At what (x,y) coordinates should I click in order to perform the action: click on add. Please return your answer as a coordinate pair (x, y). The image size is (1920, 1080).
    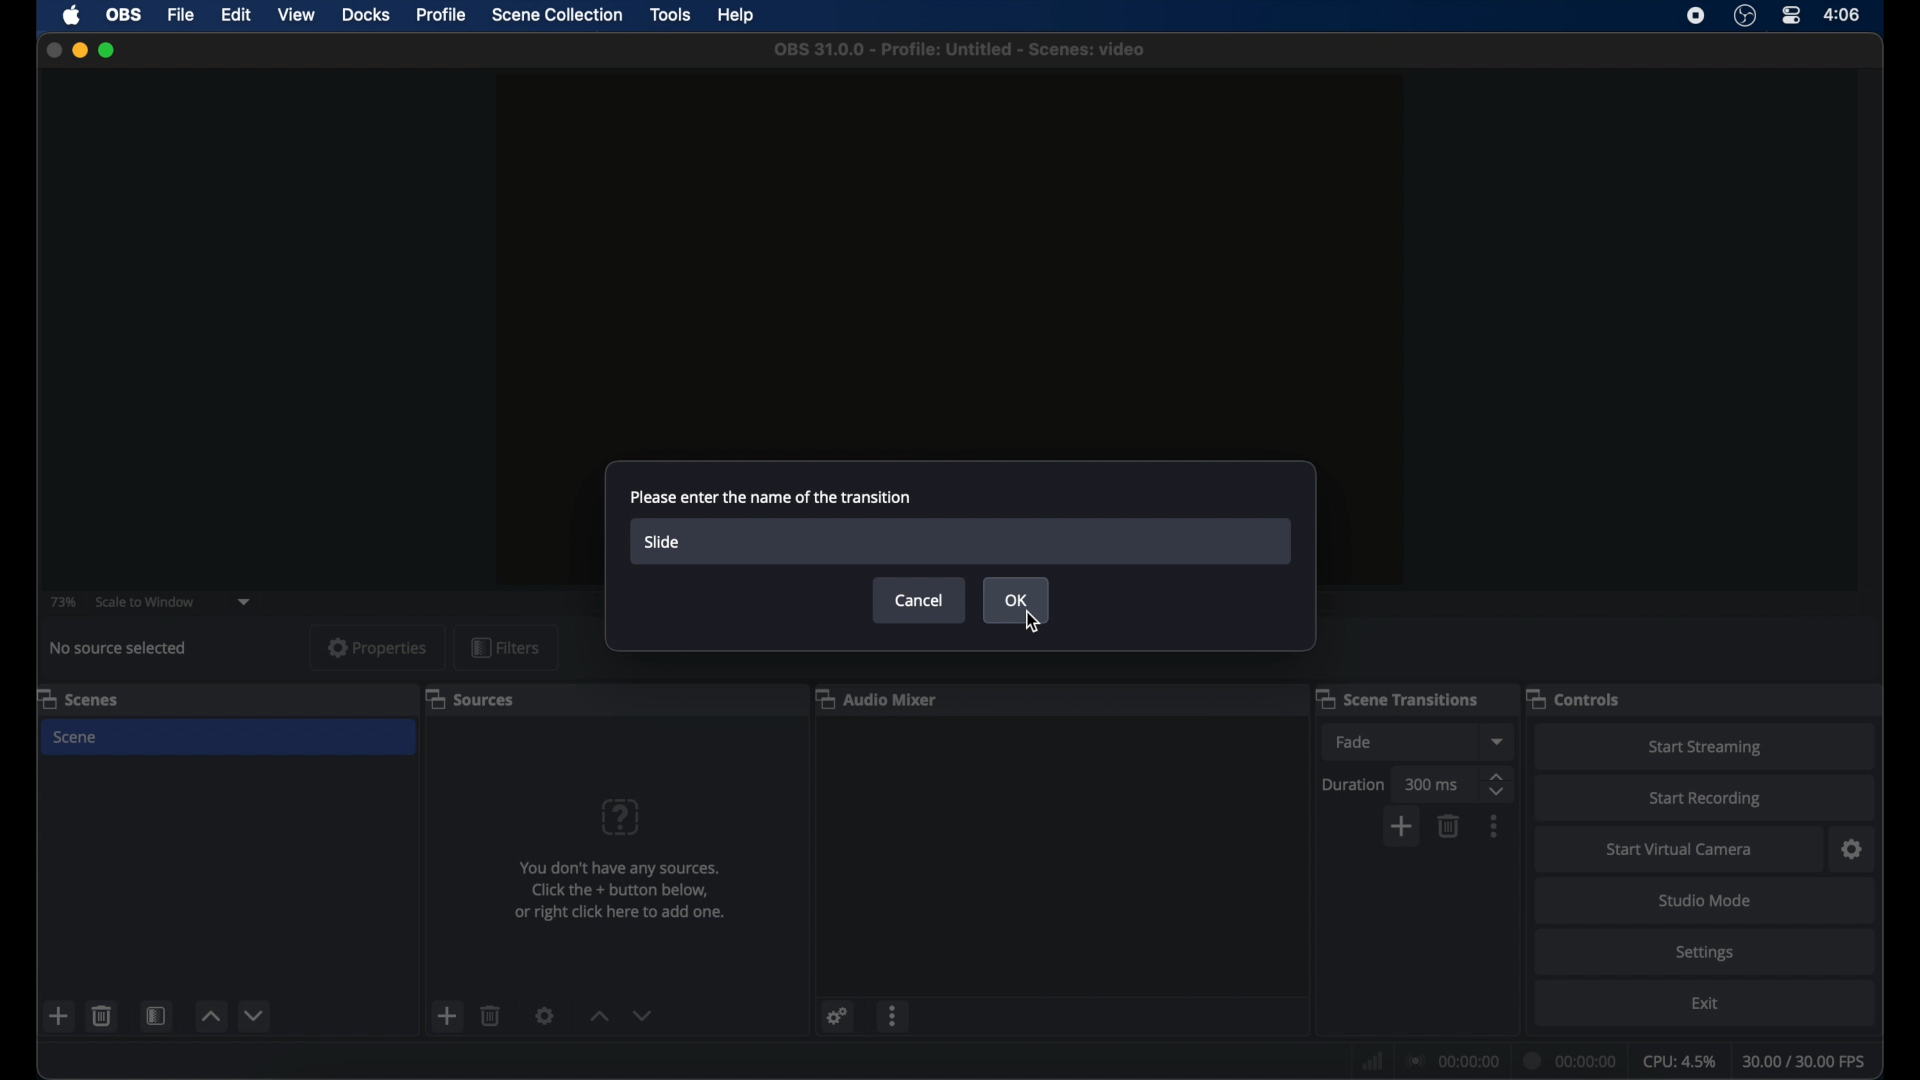
    Looking at the image, I should click on (60, 1016).